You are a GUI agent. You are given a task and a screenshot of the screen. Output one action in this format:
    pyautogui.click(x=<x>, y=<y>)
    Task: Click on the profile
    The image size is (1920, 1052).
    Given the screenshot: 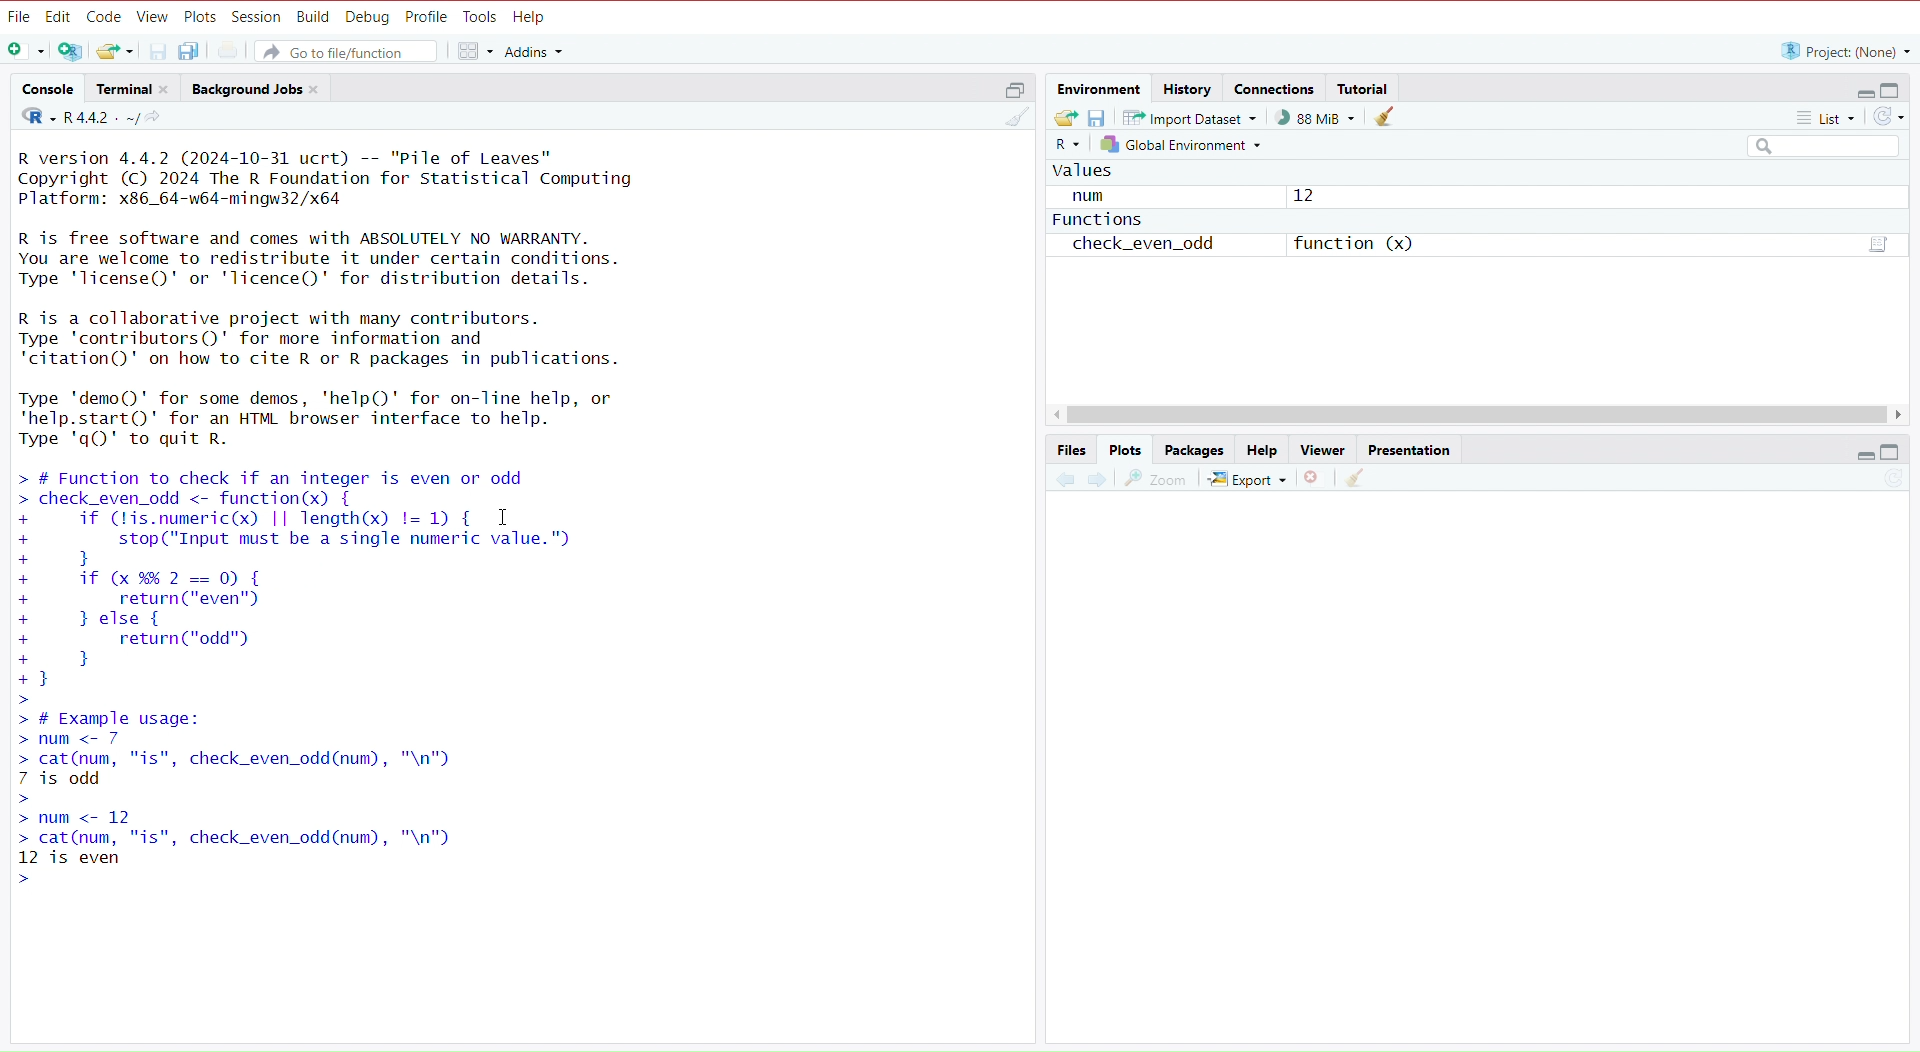 What is the action you would take?
    pyautogui.click(x=428, y=17)
    